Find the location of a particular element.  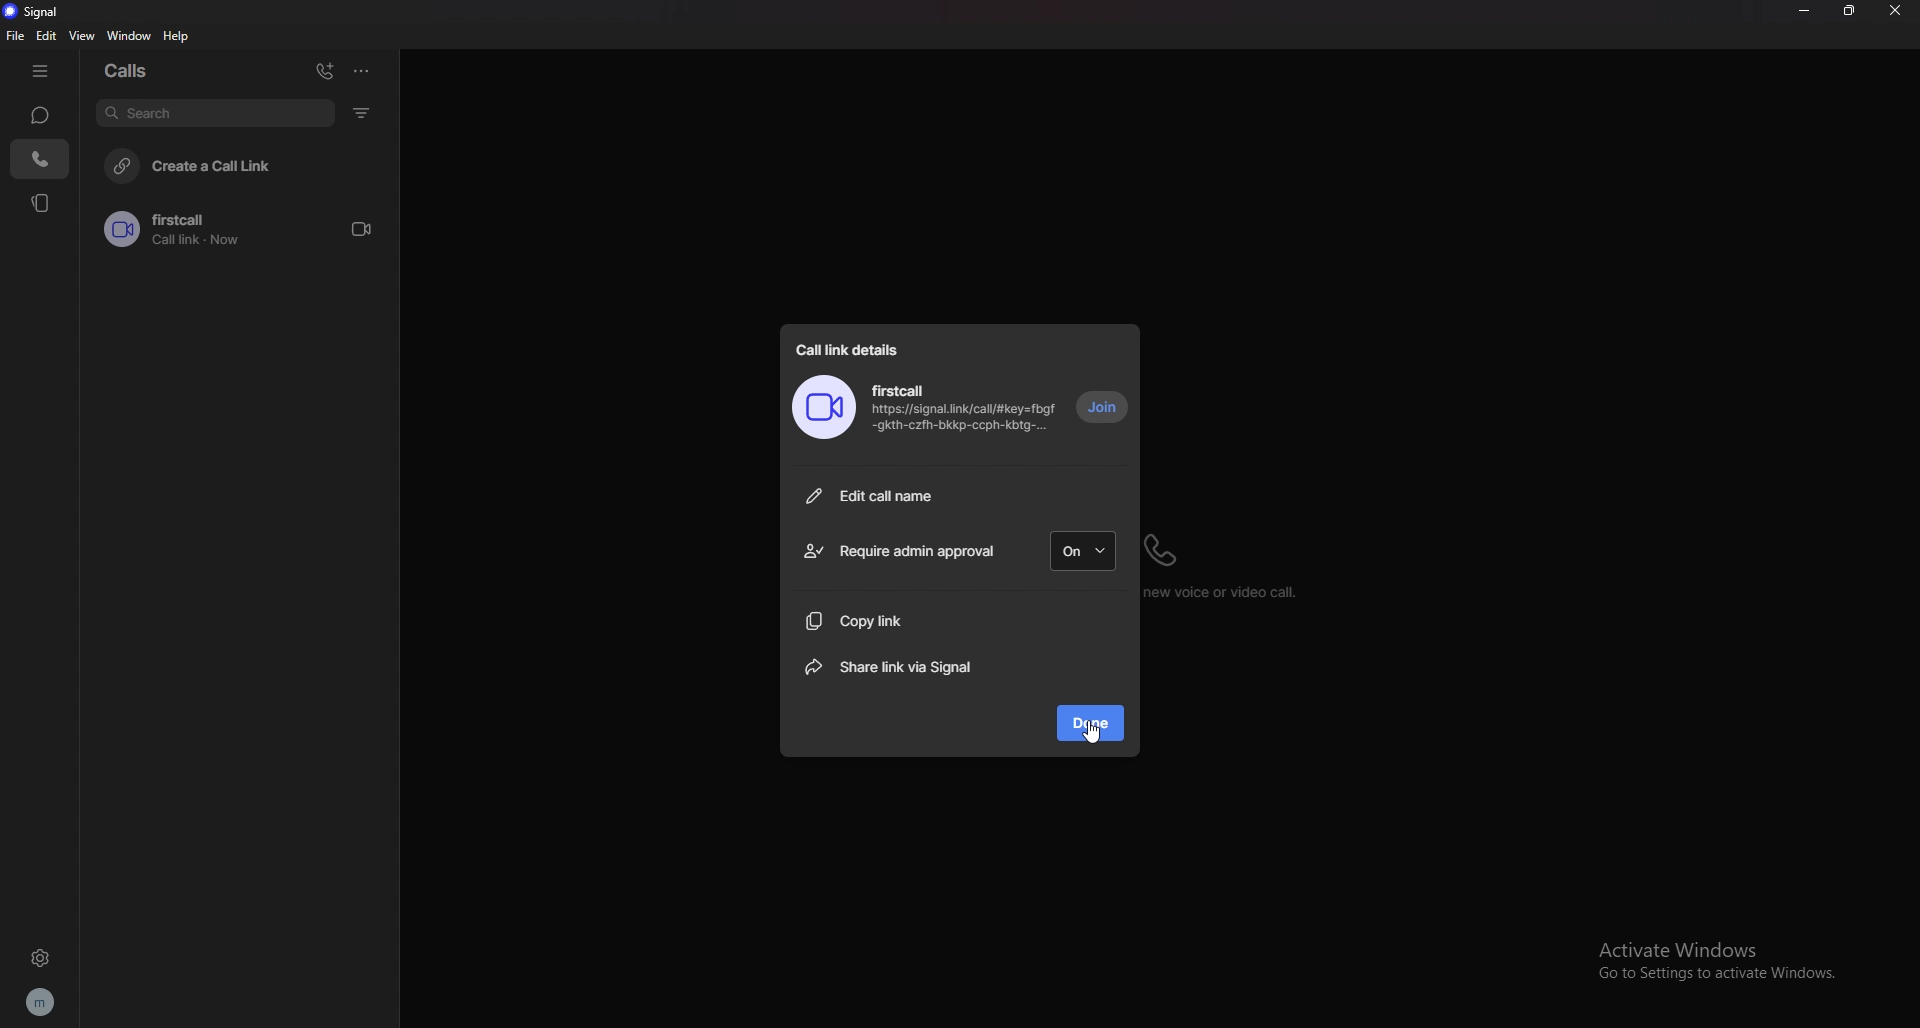

create a call link is located at coordinates (246, 164).